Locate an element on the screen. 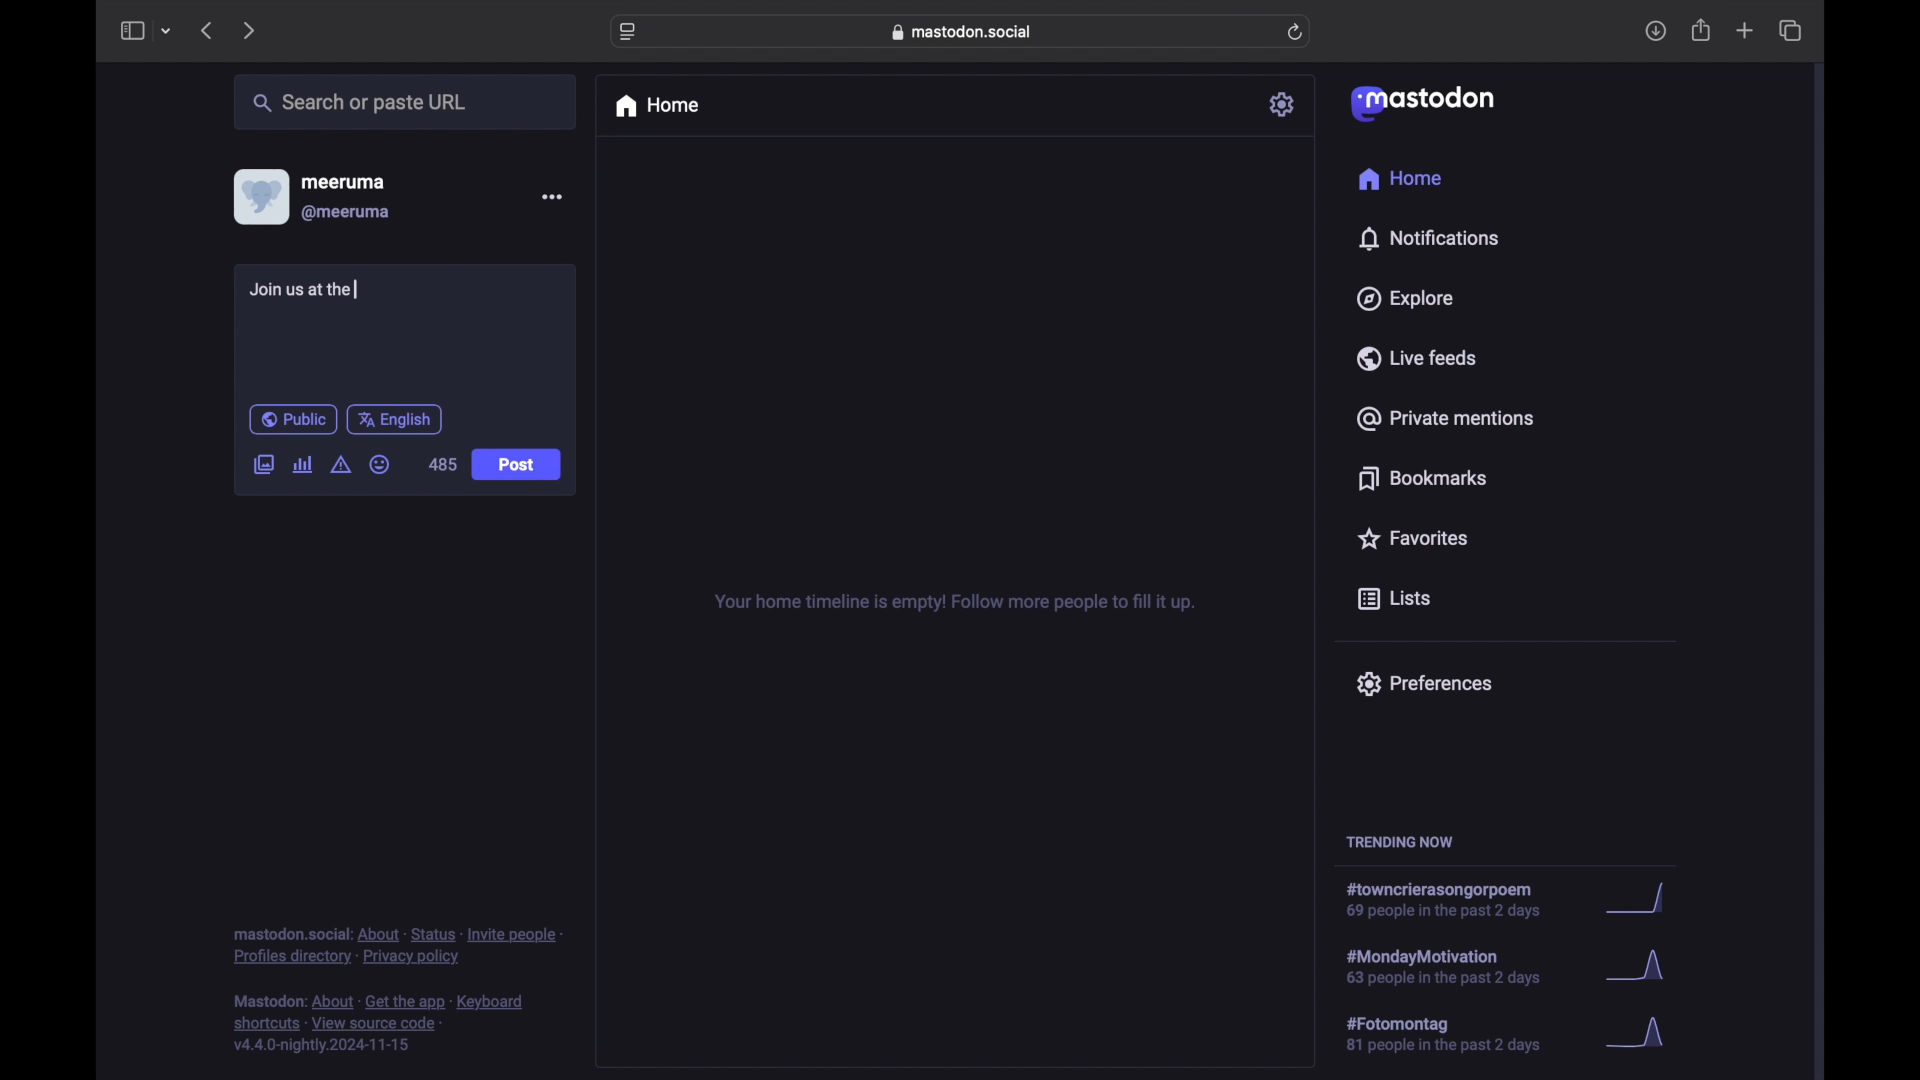  add image is located at coordinates (263, 466).